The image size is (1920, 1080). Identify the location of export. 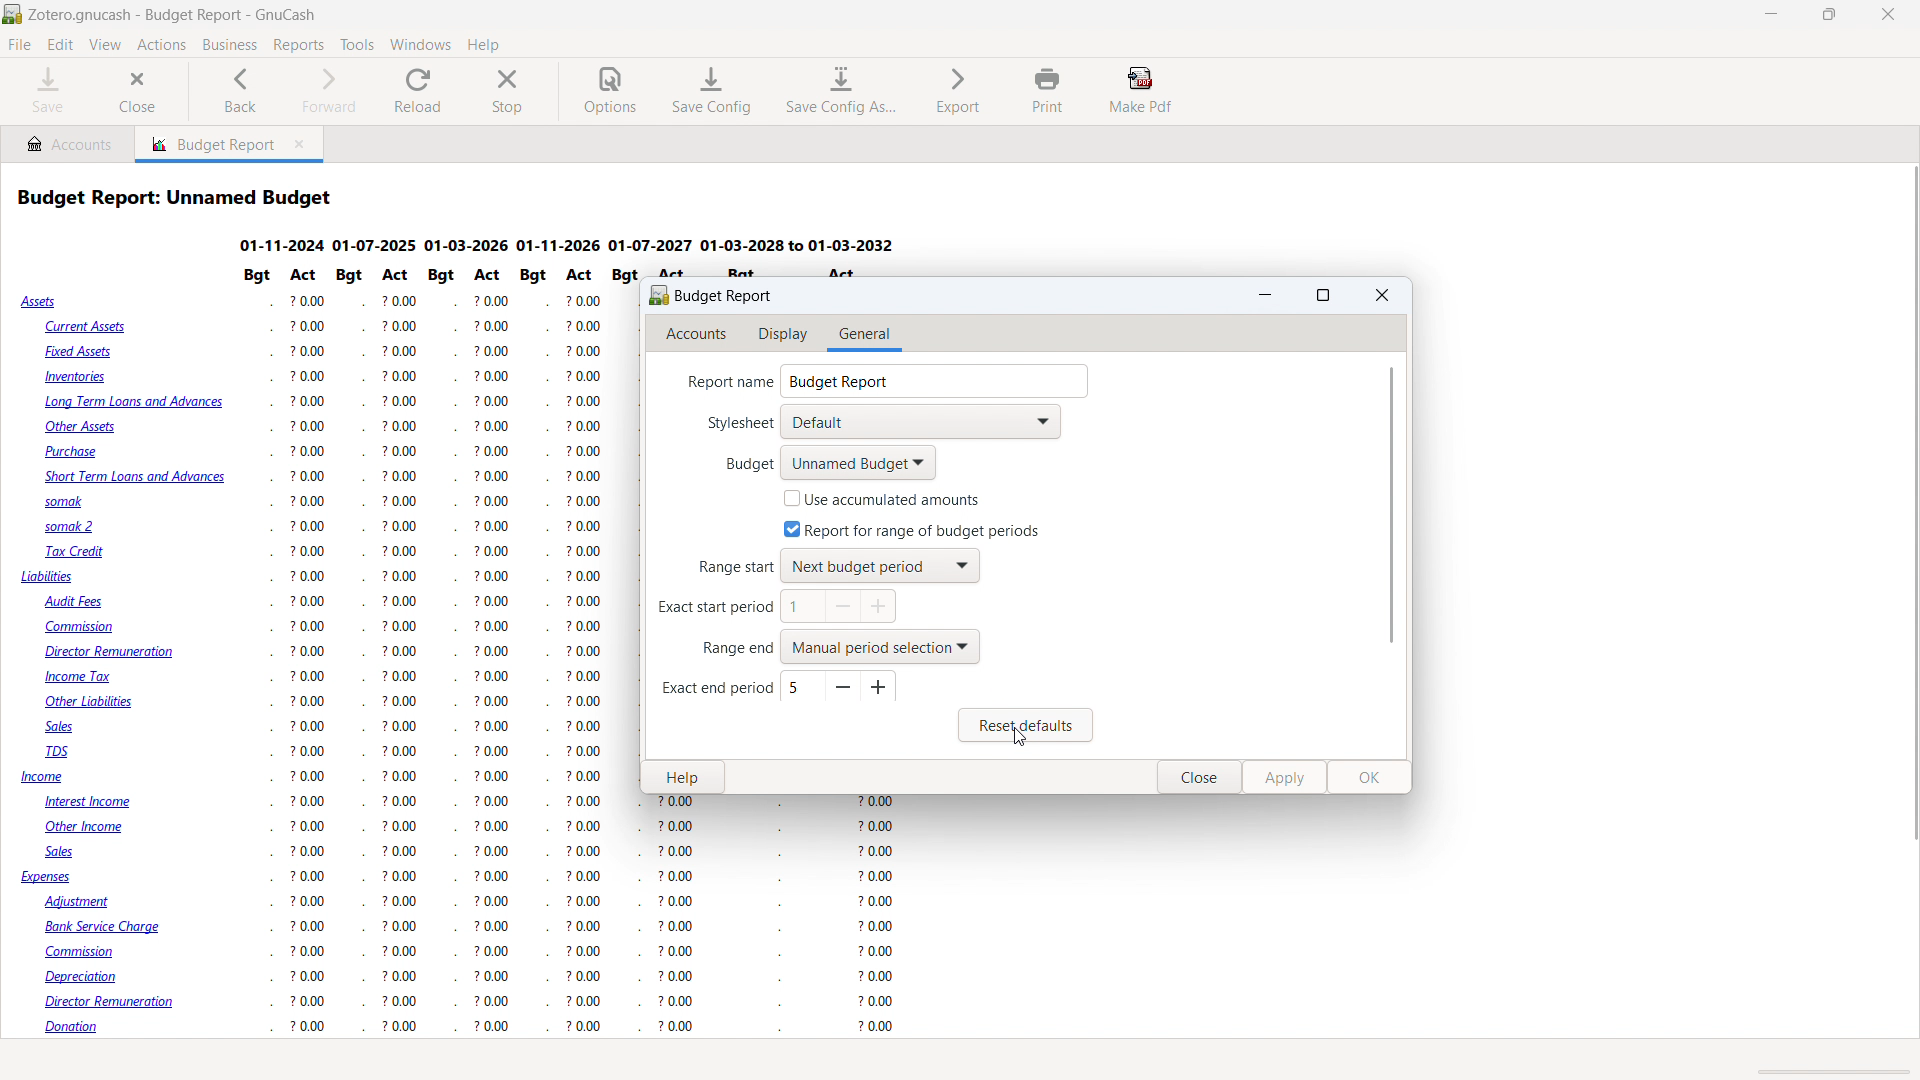
(959, 89).